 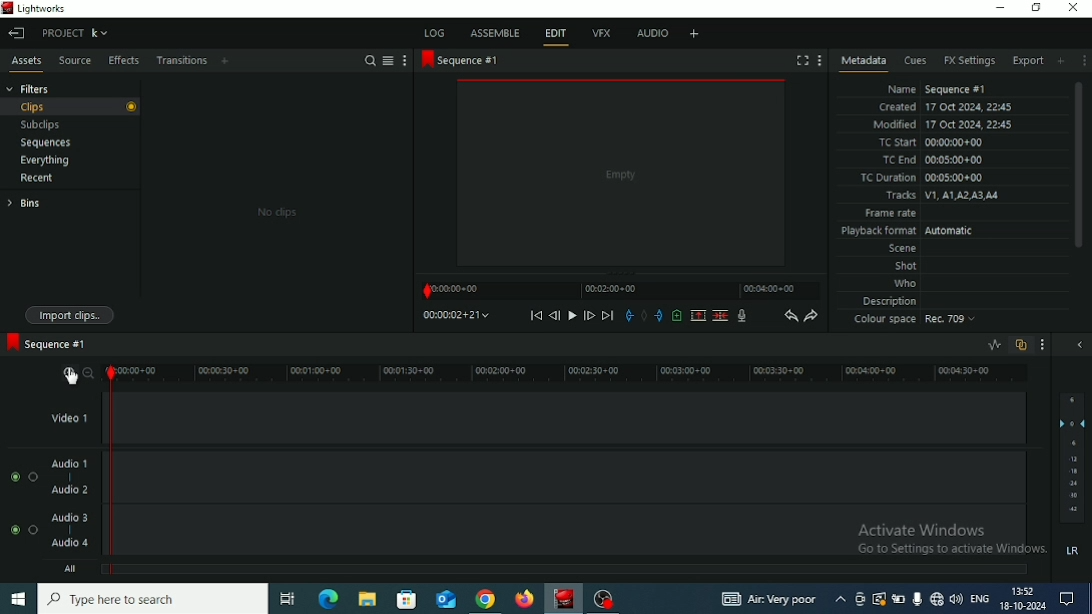 I want to click on Import clips, so click(x=72, y=315).